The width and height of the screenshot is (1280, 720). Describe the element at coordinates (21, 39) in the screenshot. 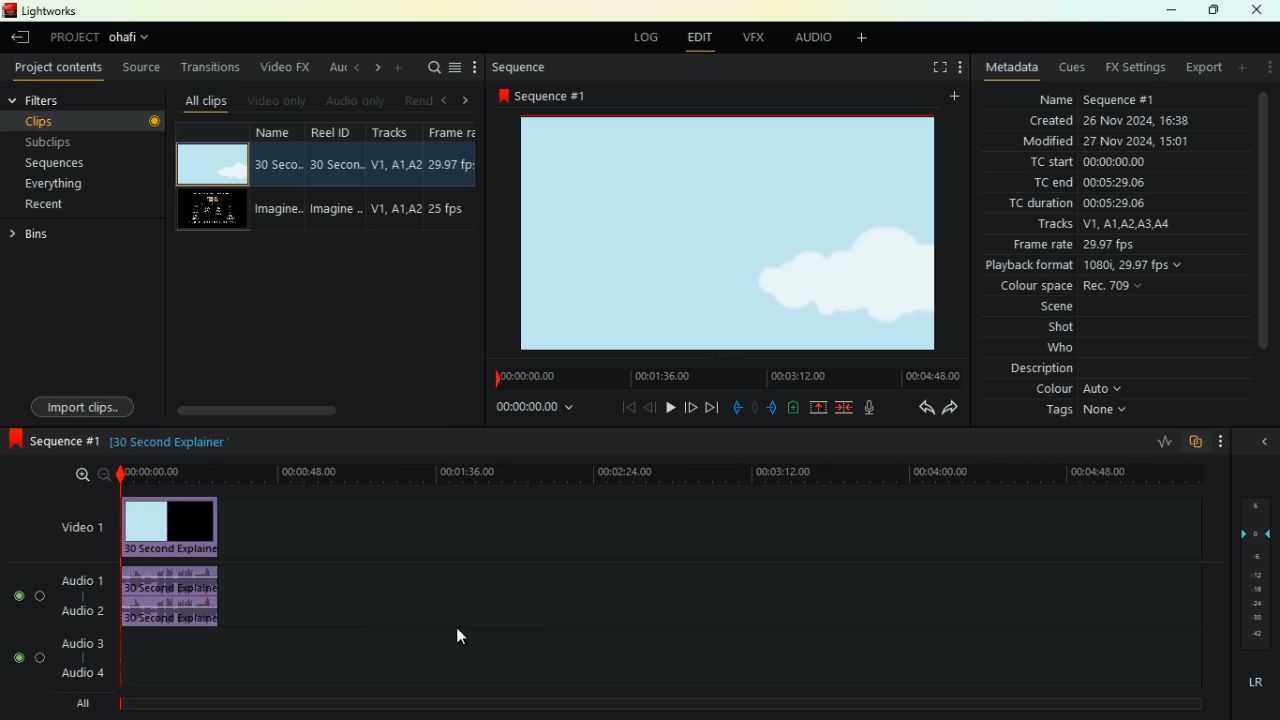

I see `leave` at that location.